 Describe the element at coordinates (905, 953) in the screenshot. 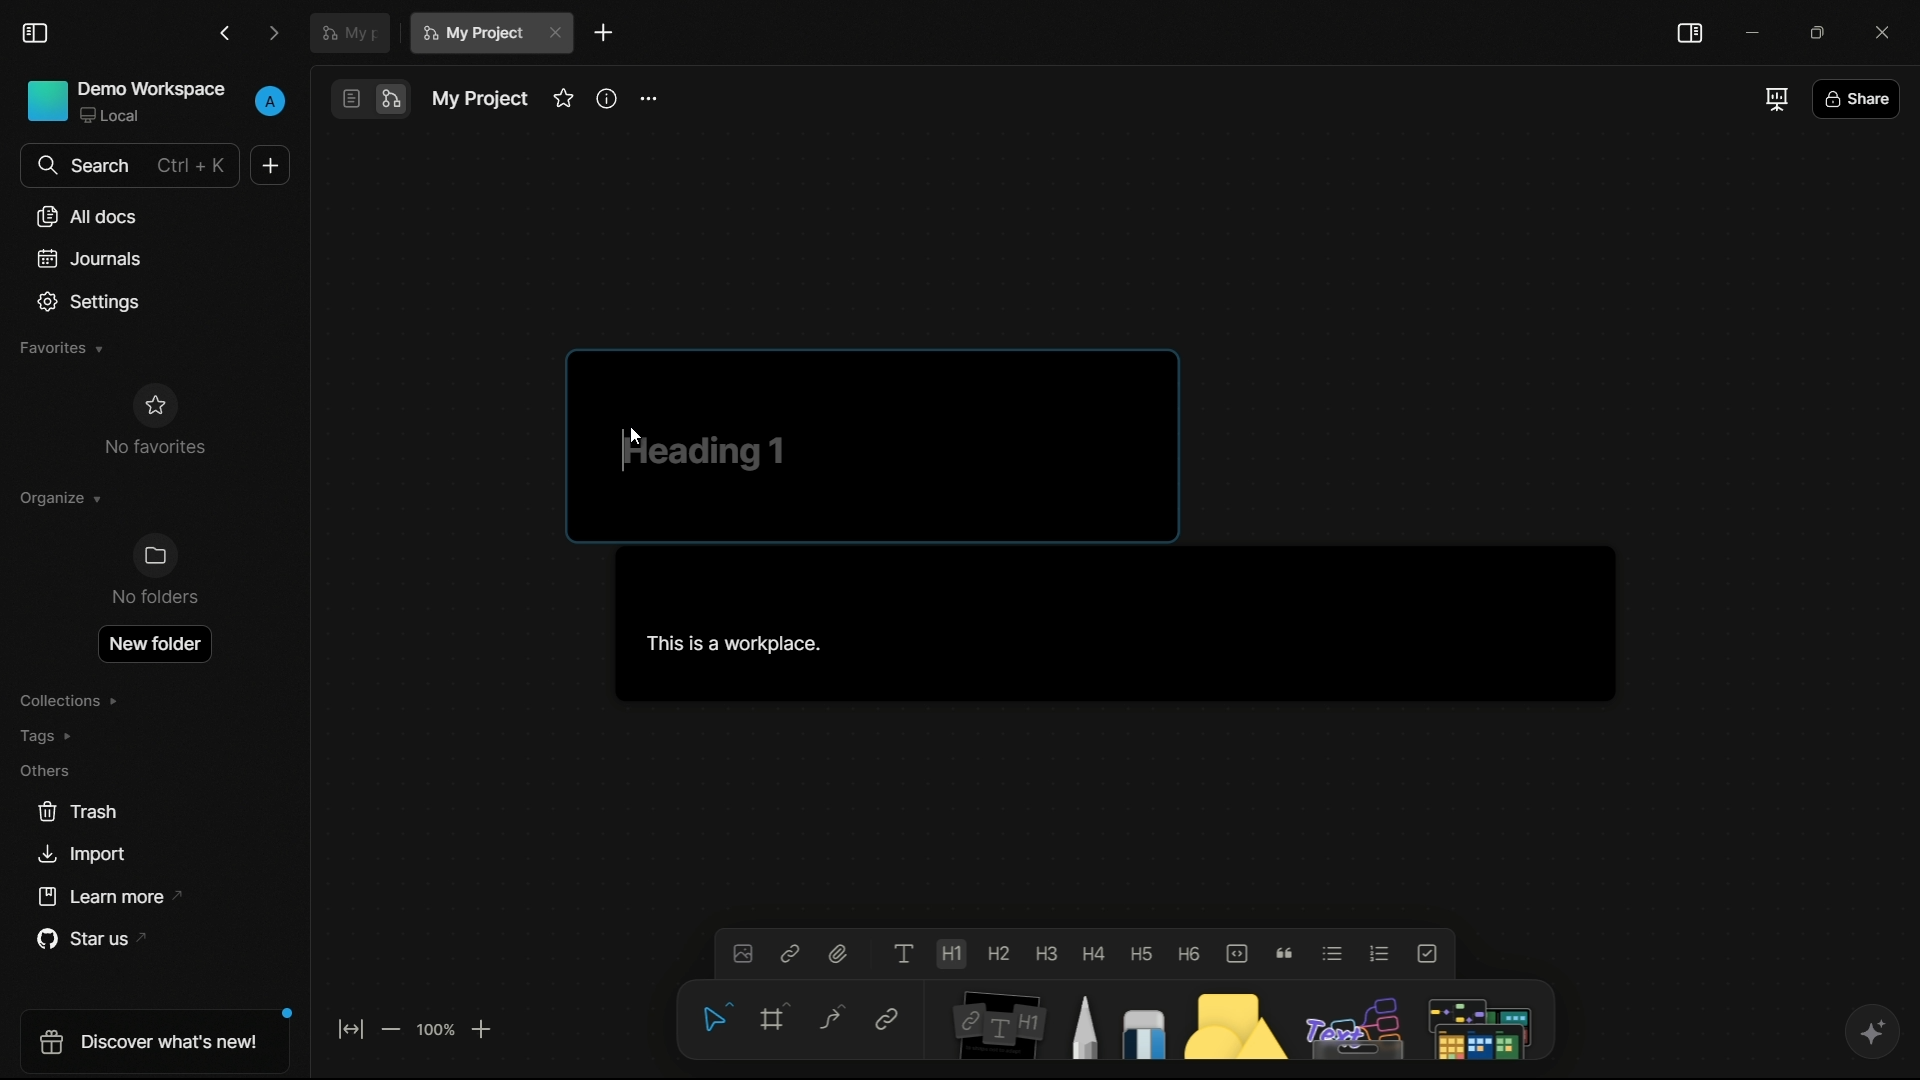

I see `text` at that location.